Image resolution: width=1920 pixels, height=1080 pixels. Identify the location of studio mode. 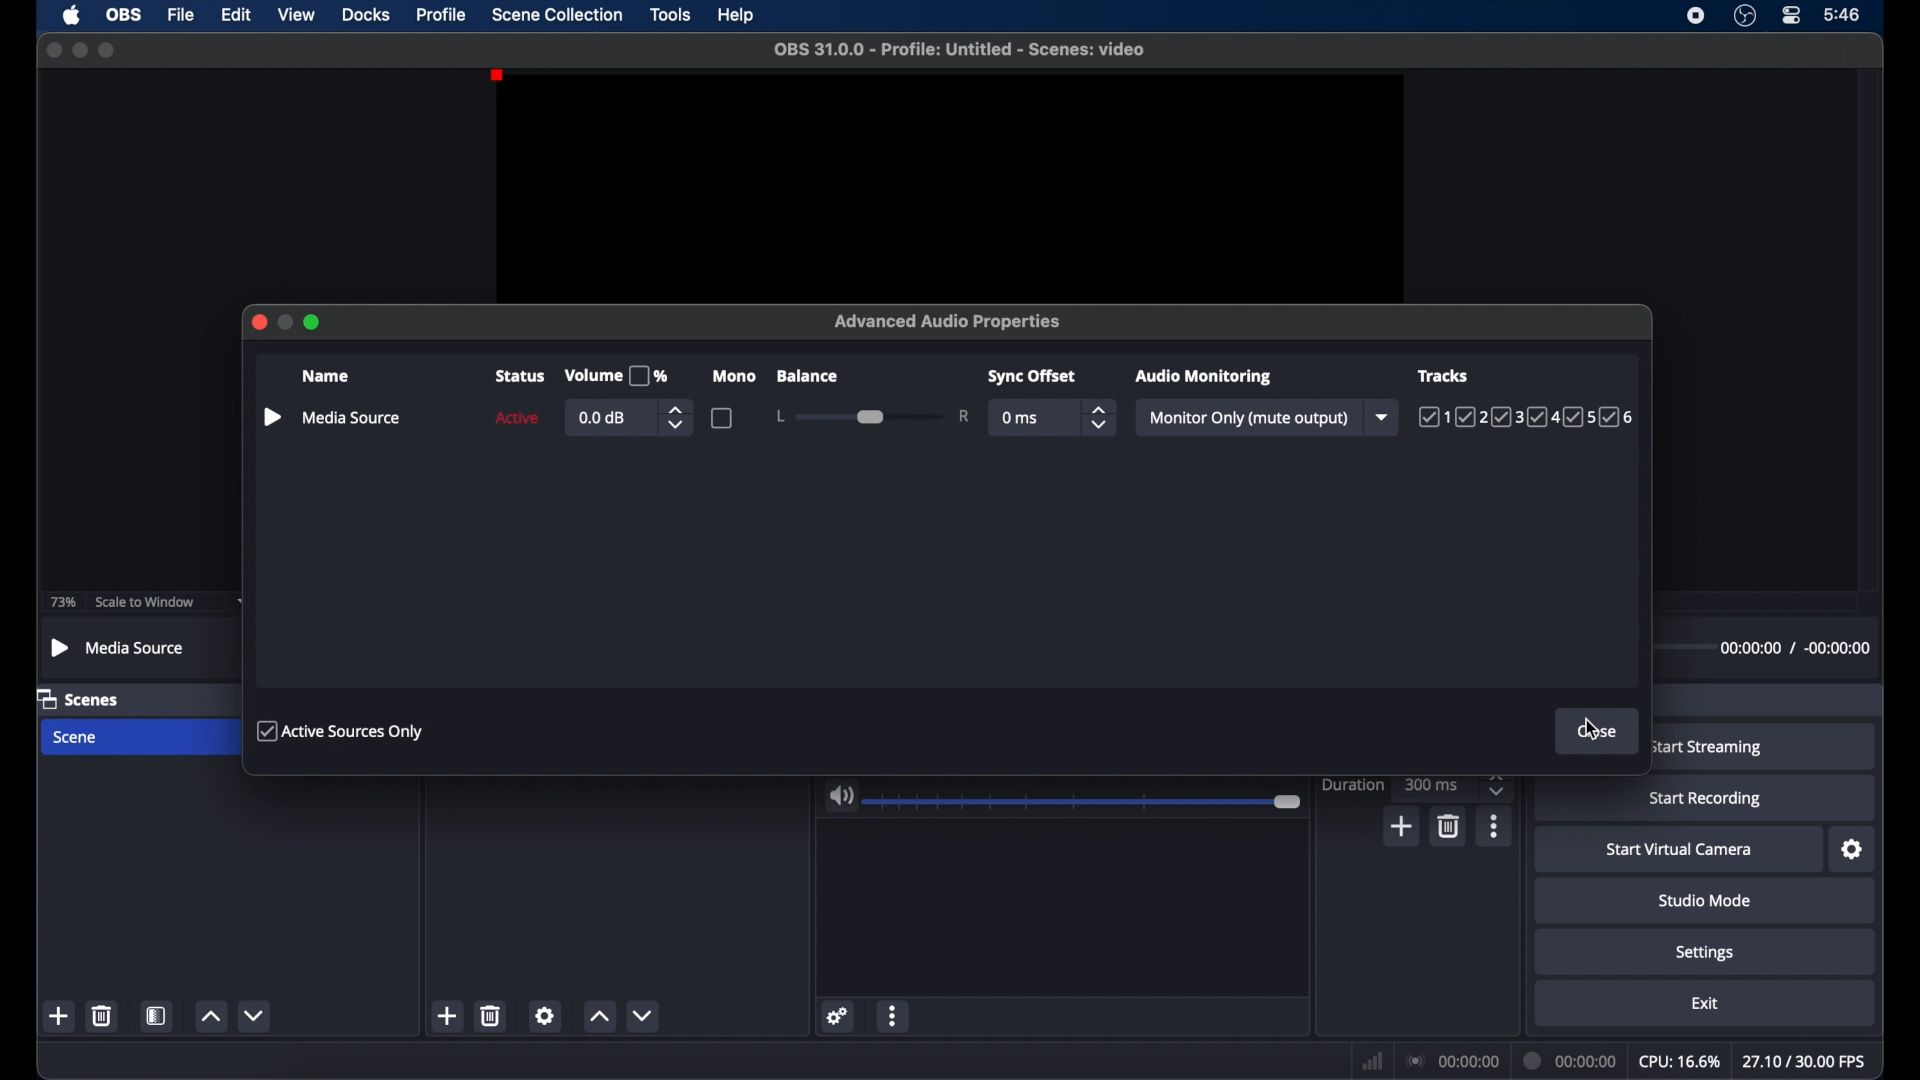
(1704, 900).